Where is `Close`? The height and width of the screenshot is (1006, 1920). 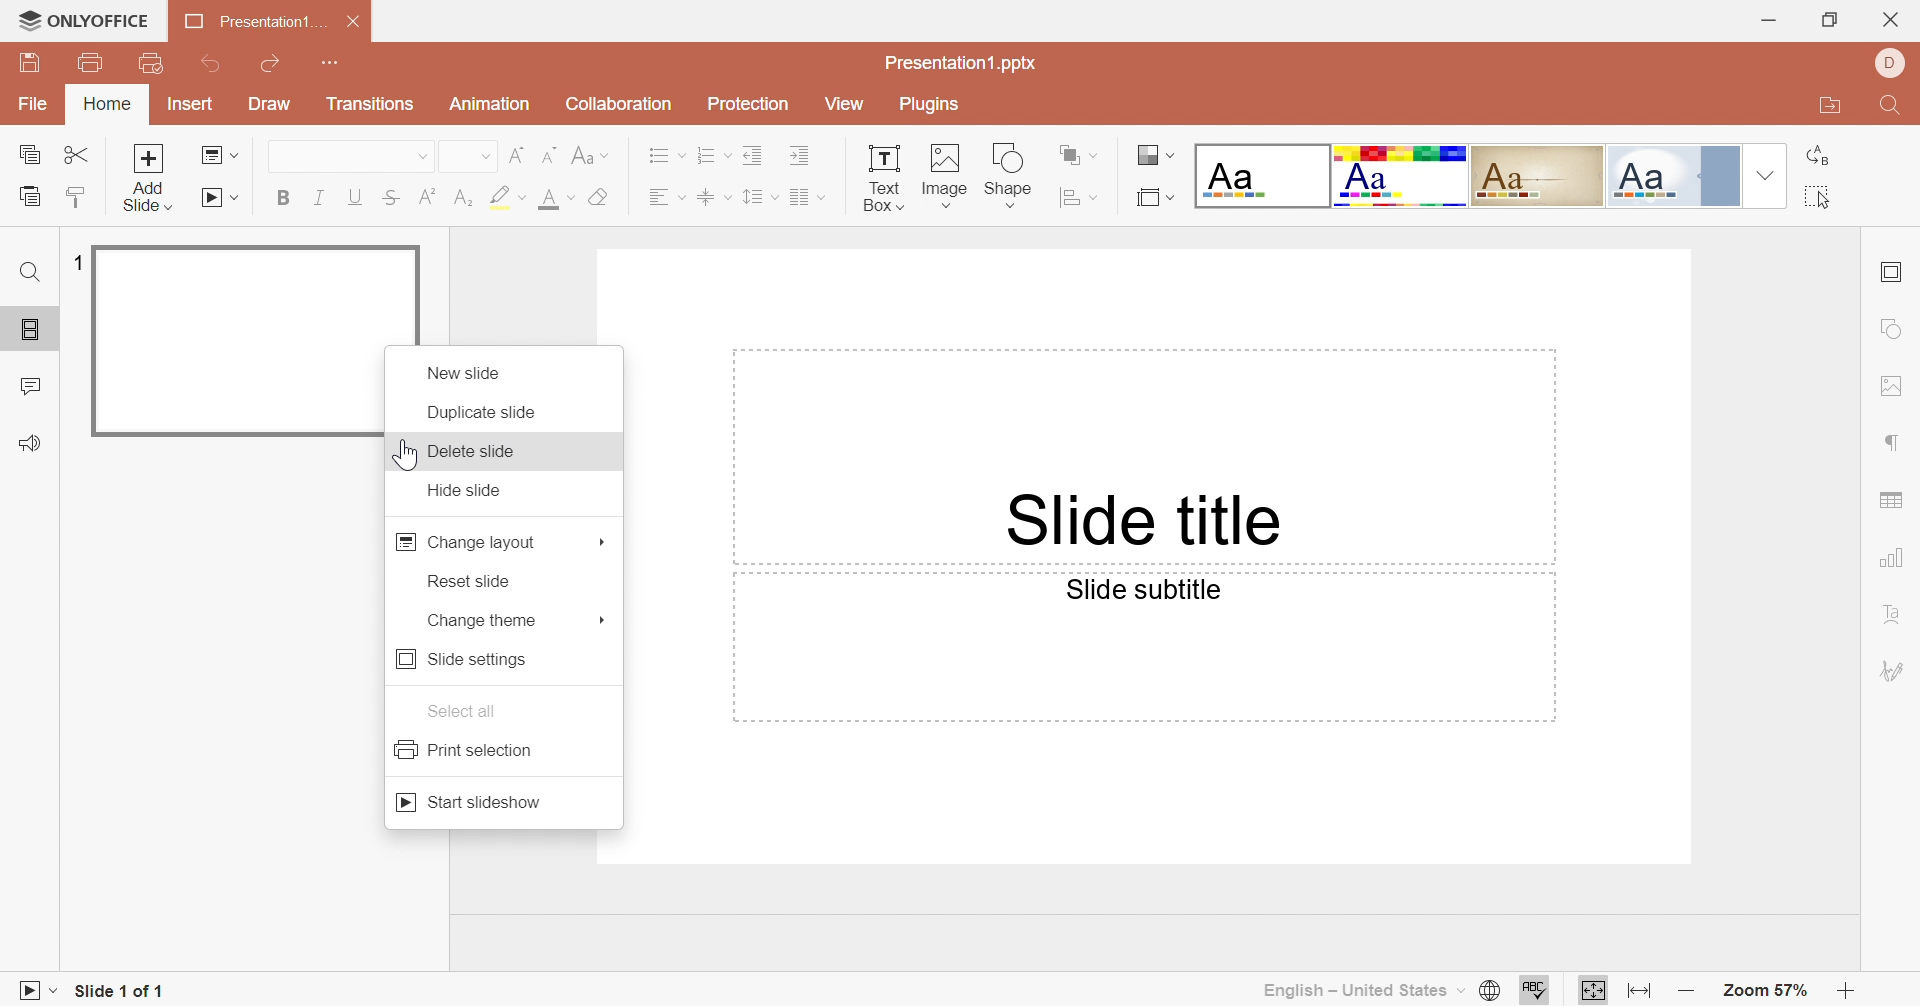 Close is located at coordinates (354, 22).